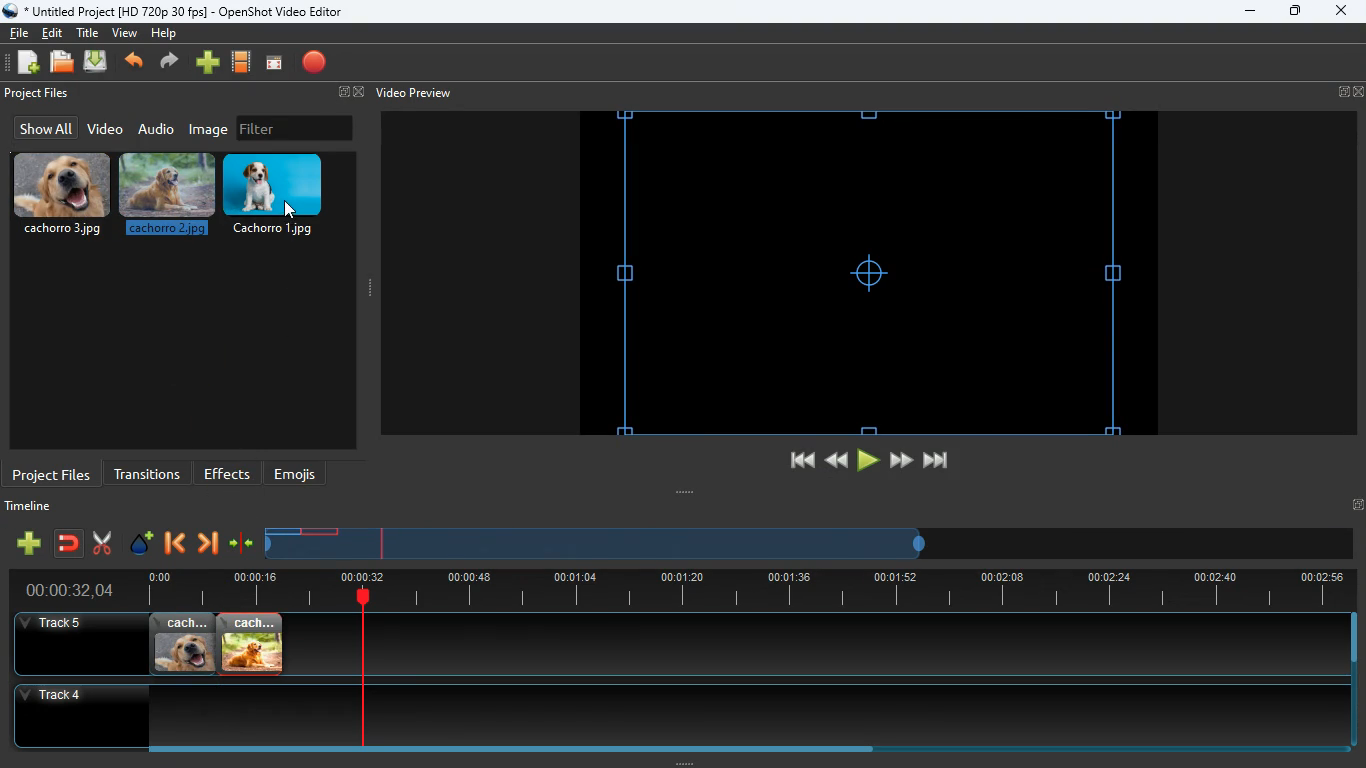 The image size is (1366, 768). Describe the element at coordinates (901, 461) in the screenshot. I see `forward` at that location.